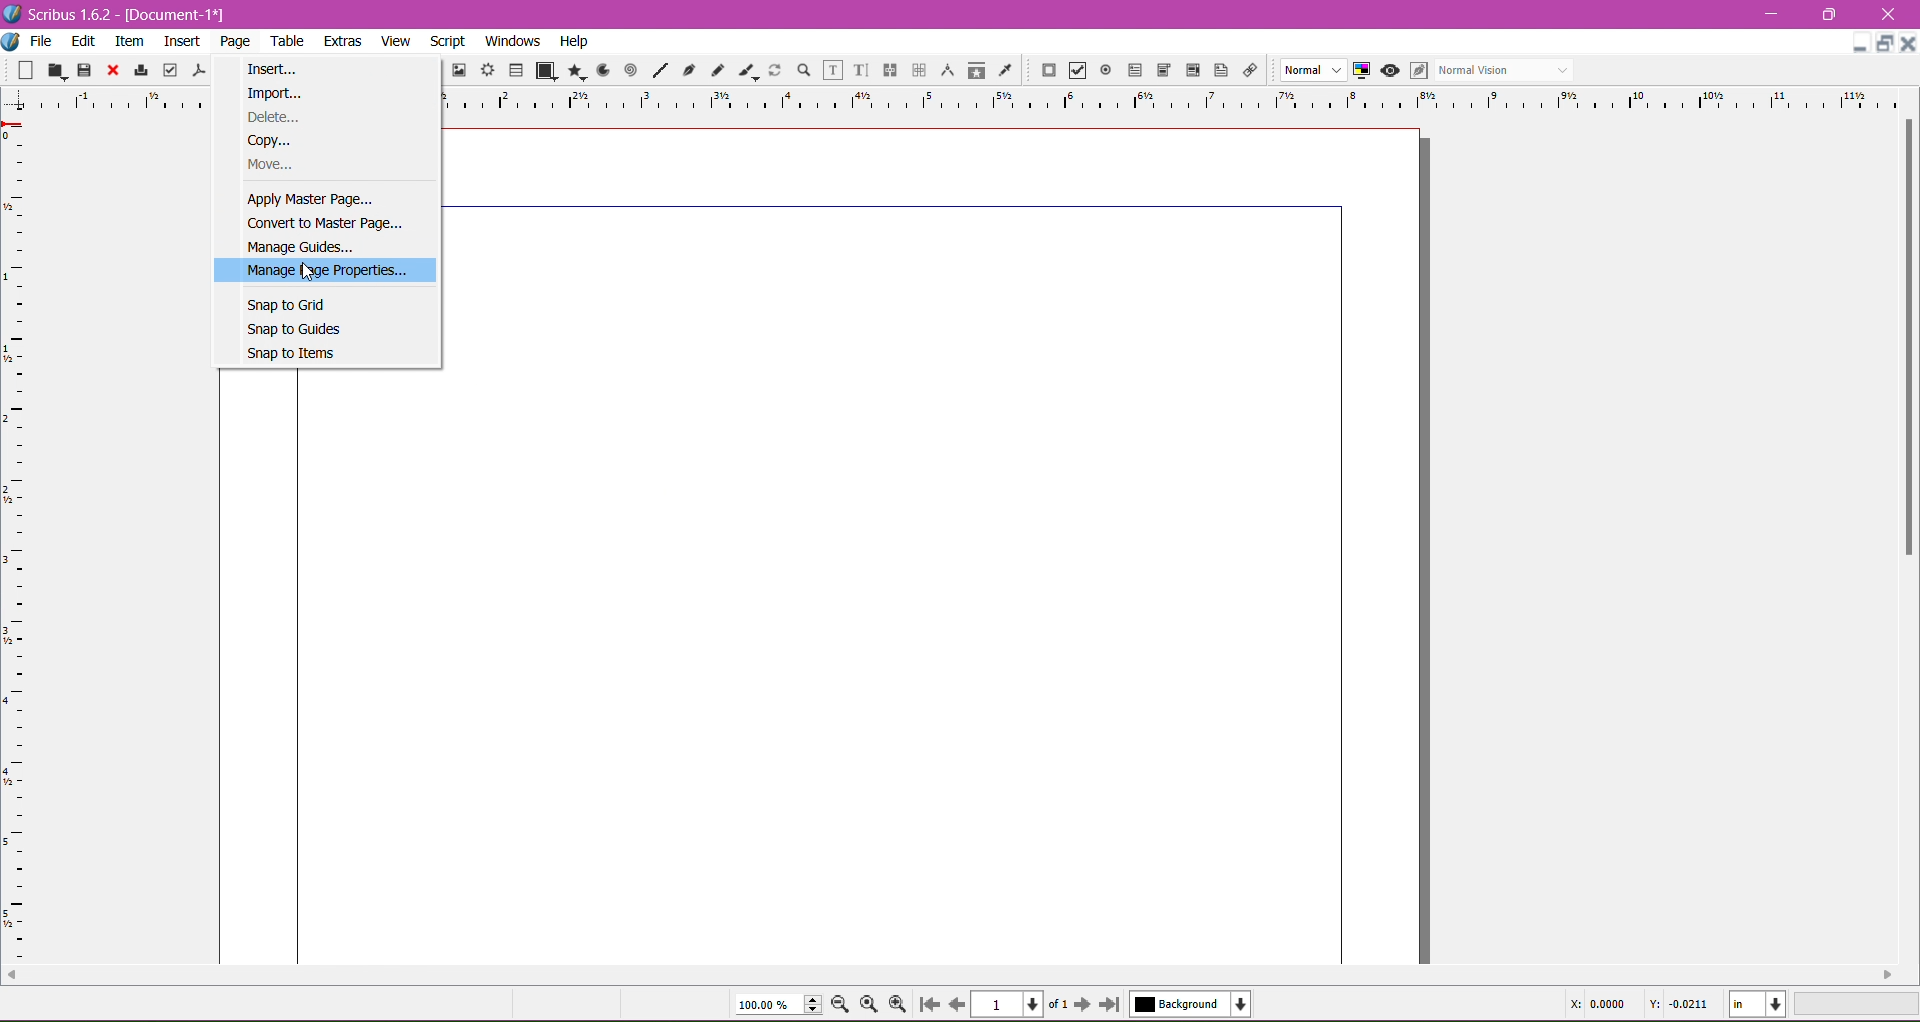 This screenshot has height=1022, width=1920. Describe the element at coordinates (324, 201) in the screenshot. I see `Apply Master Page` at that location.